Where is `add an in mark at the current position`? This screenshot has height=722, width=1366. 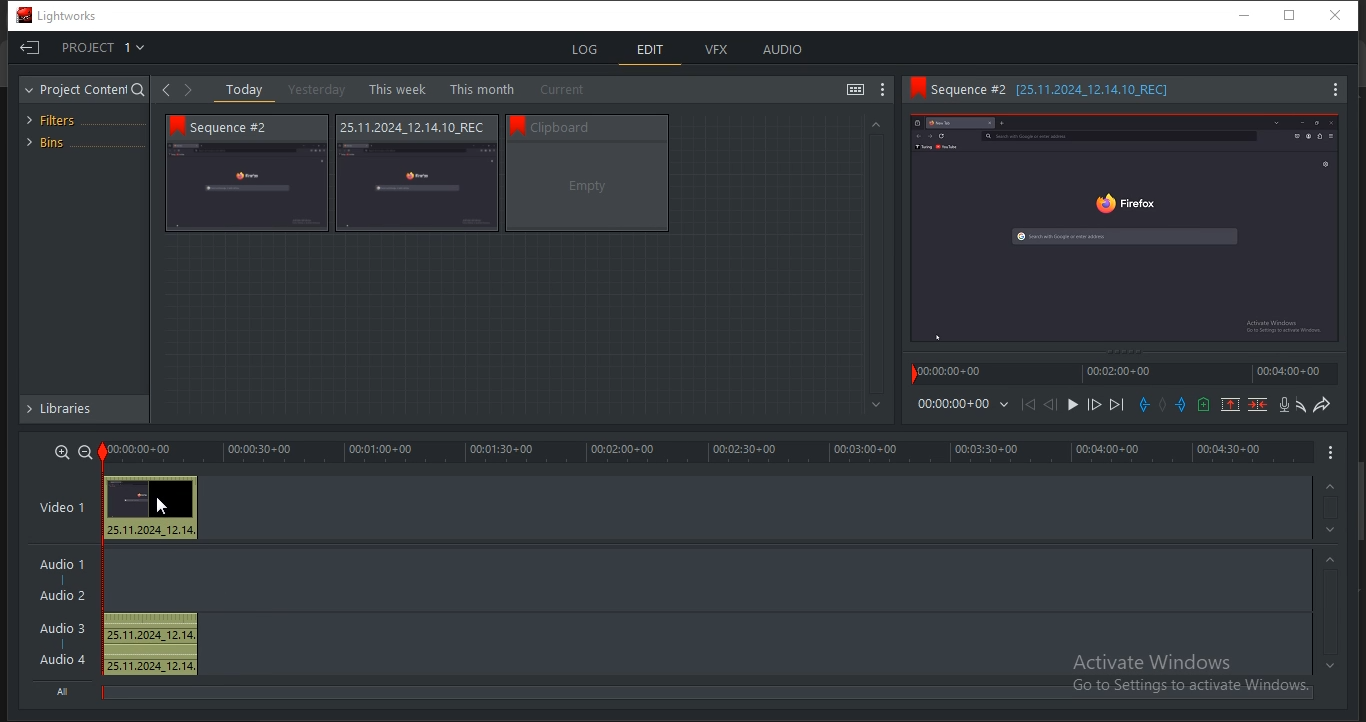 add an in mark at the current position is located at coordinates (1144, 406).